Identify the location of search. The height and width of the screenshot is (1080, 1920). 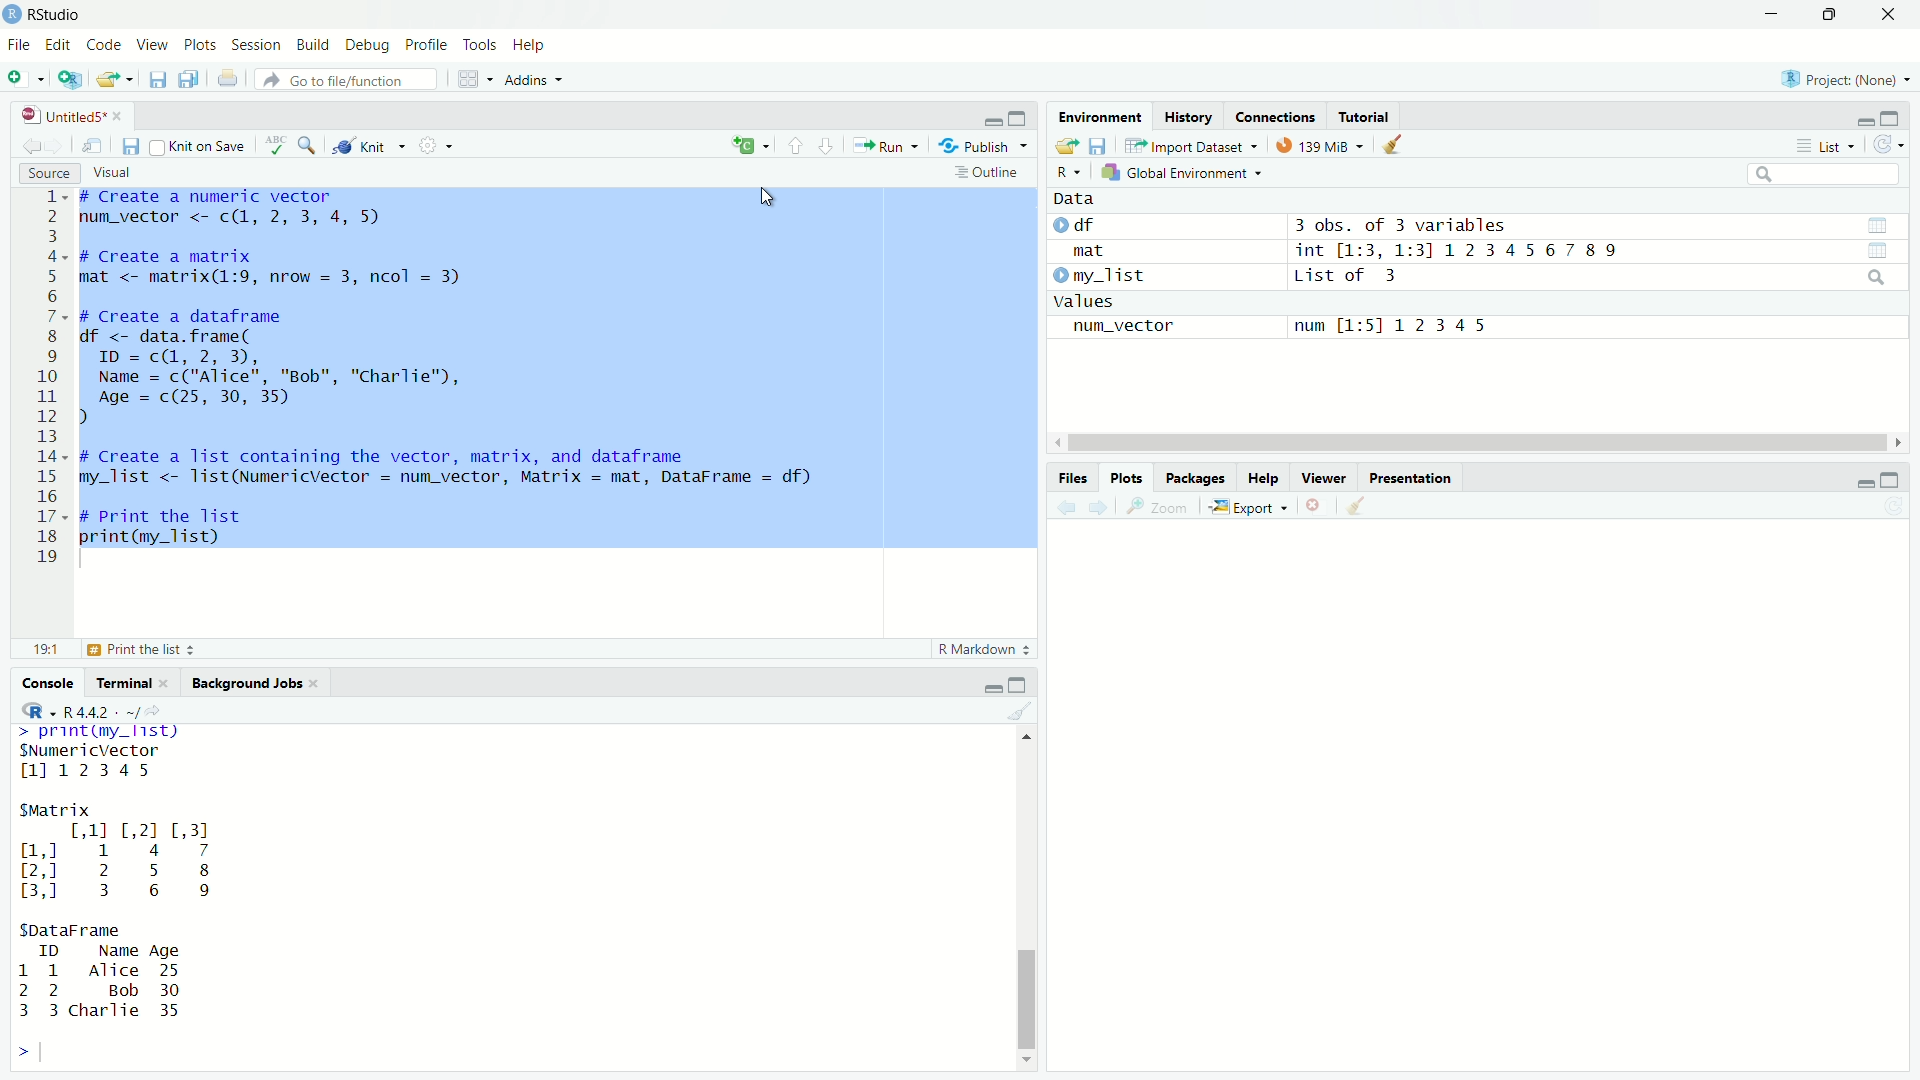
(310, 146).